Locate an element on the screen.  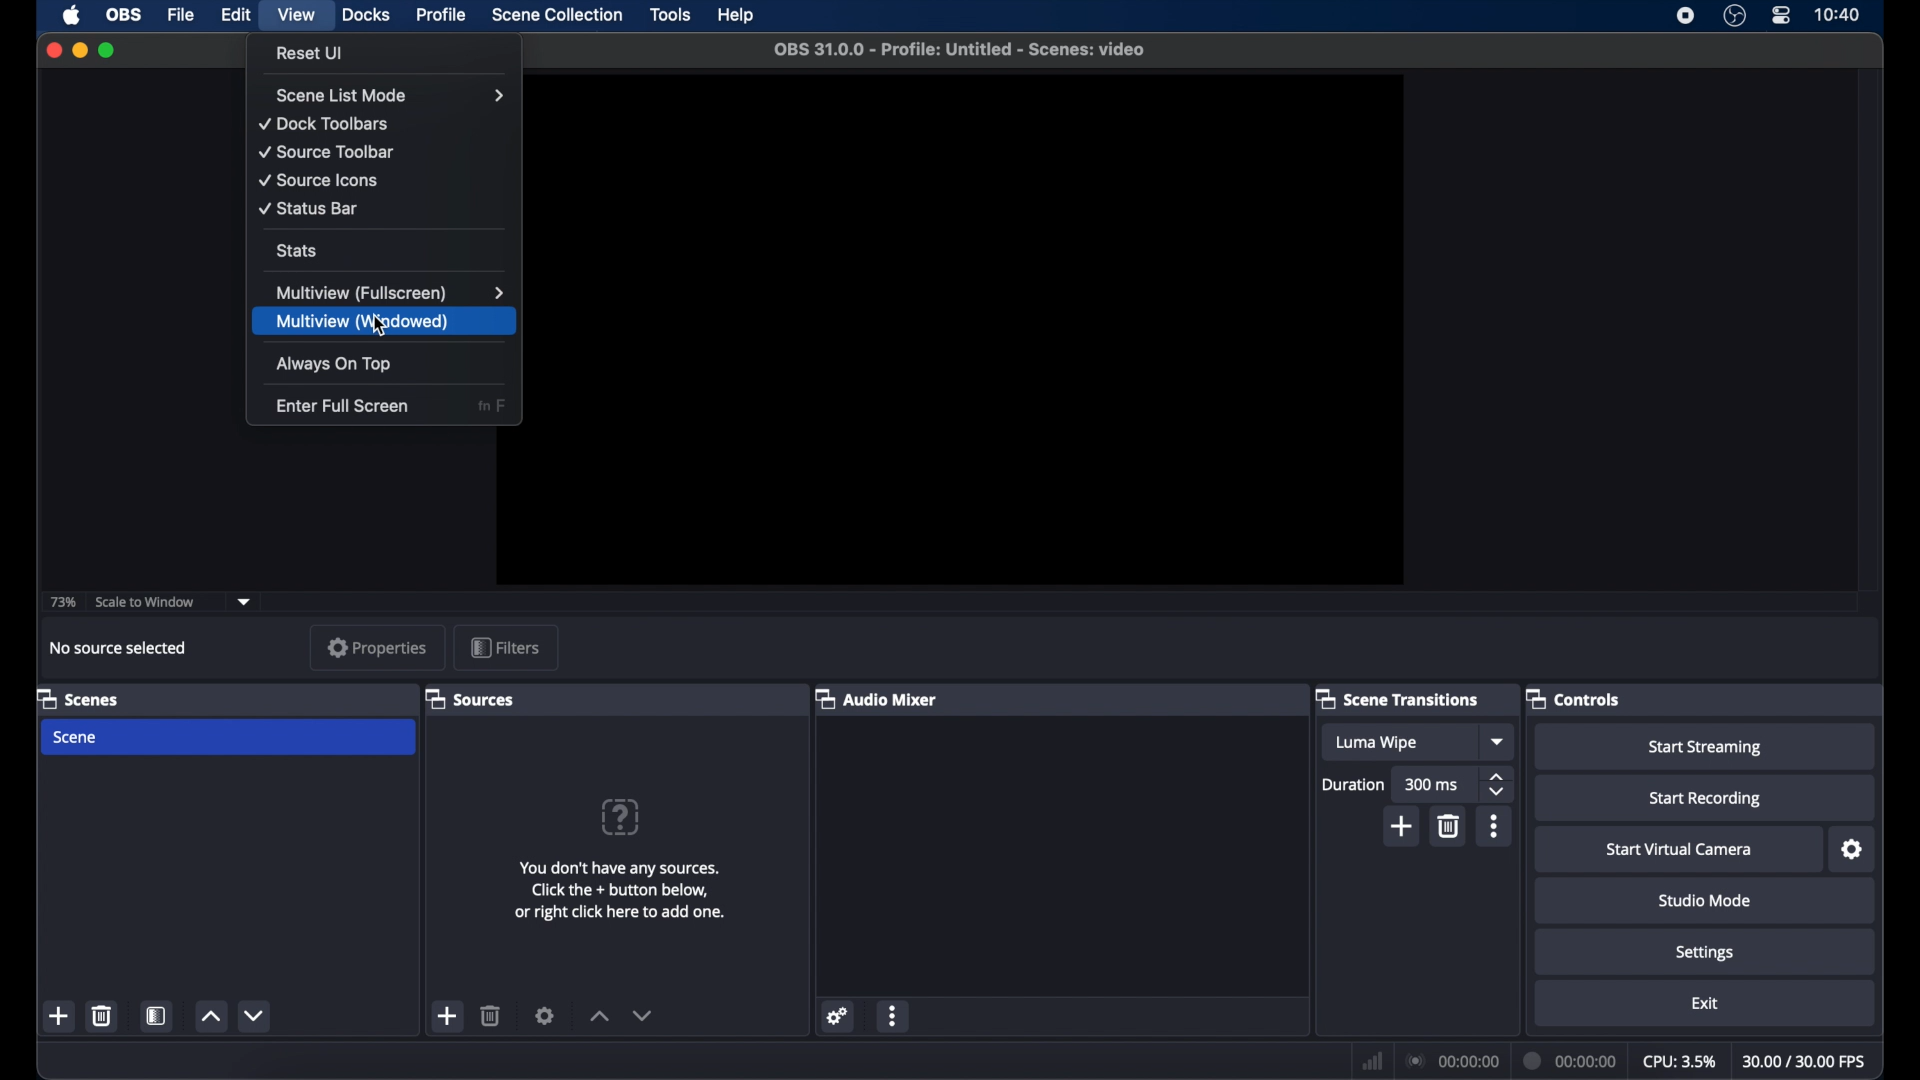
30.00/30.00 fps is located at coordinates (1805, 1060).